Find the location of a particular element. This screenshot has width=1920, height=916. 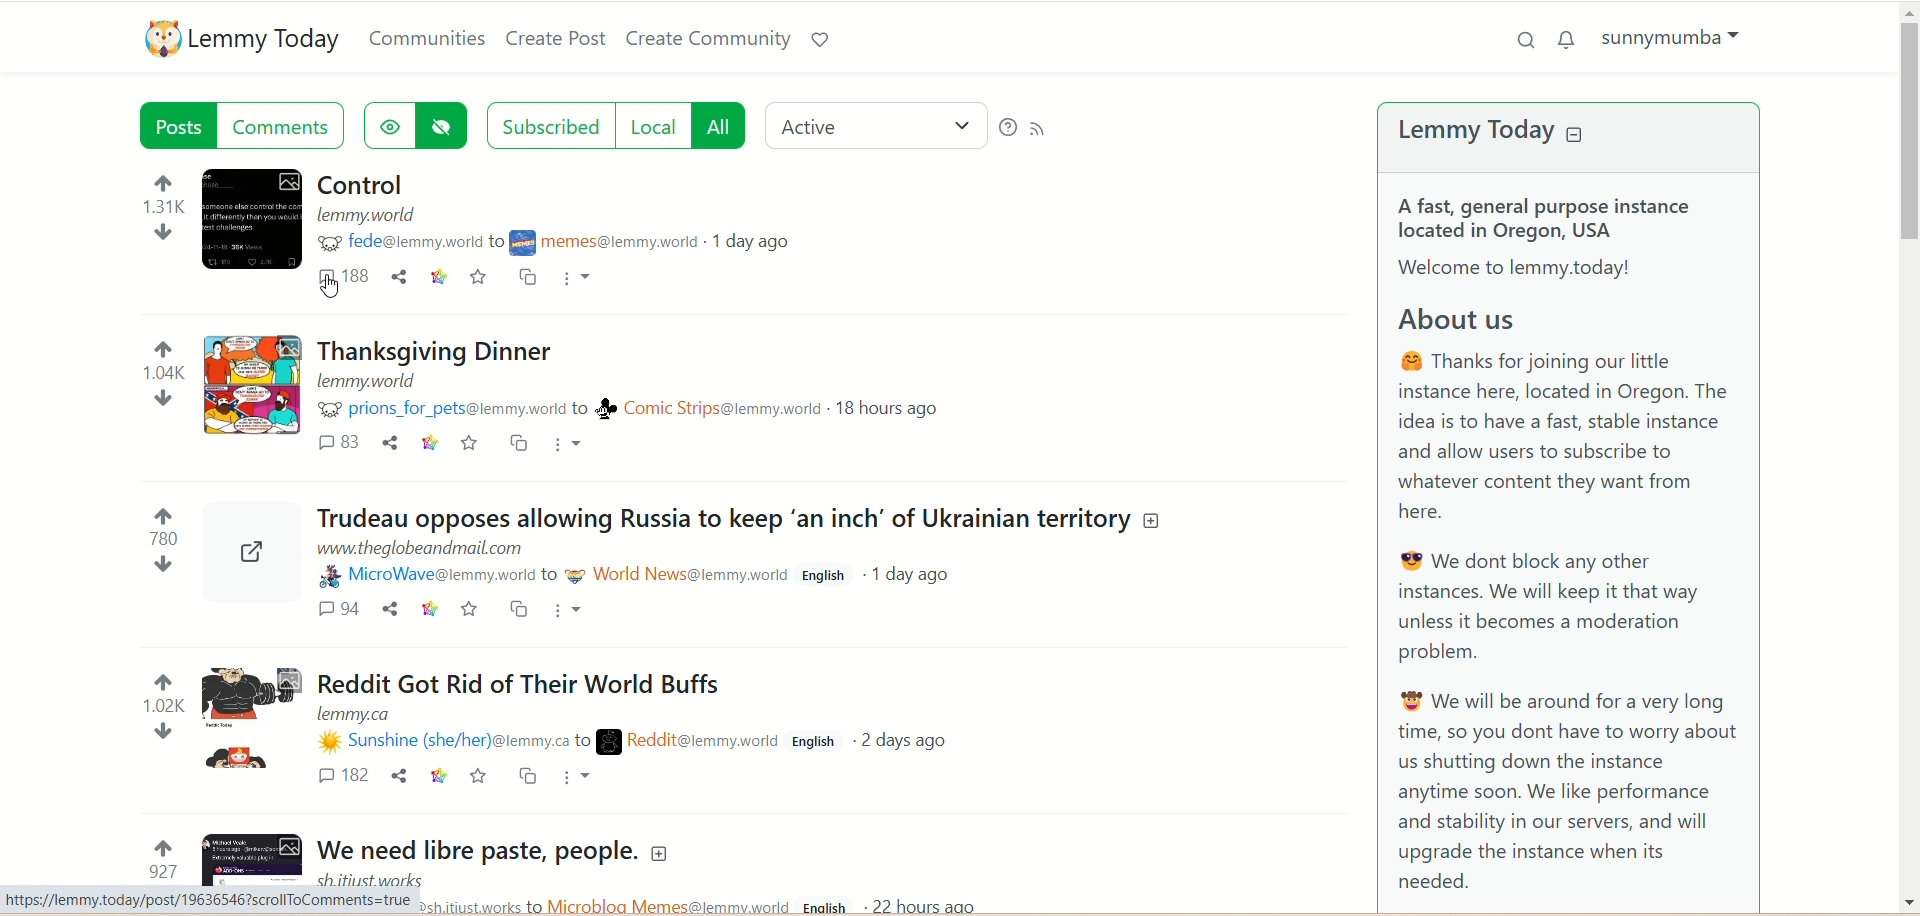

save is located at coordinates (484, 276).